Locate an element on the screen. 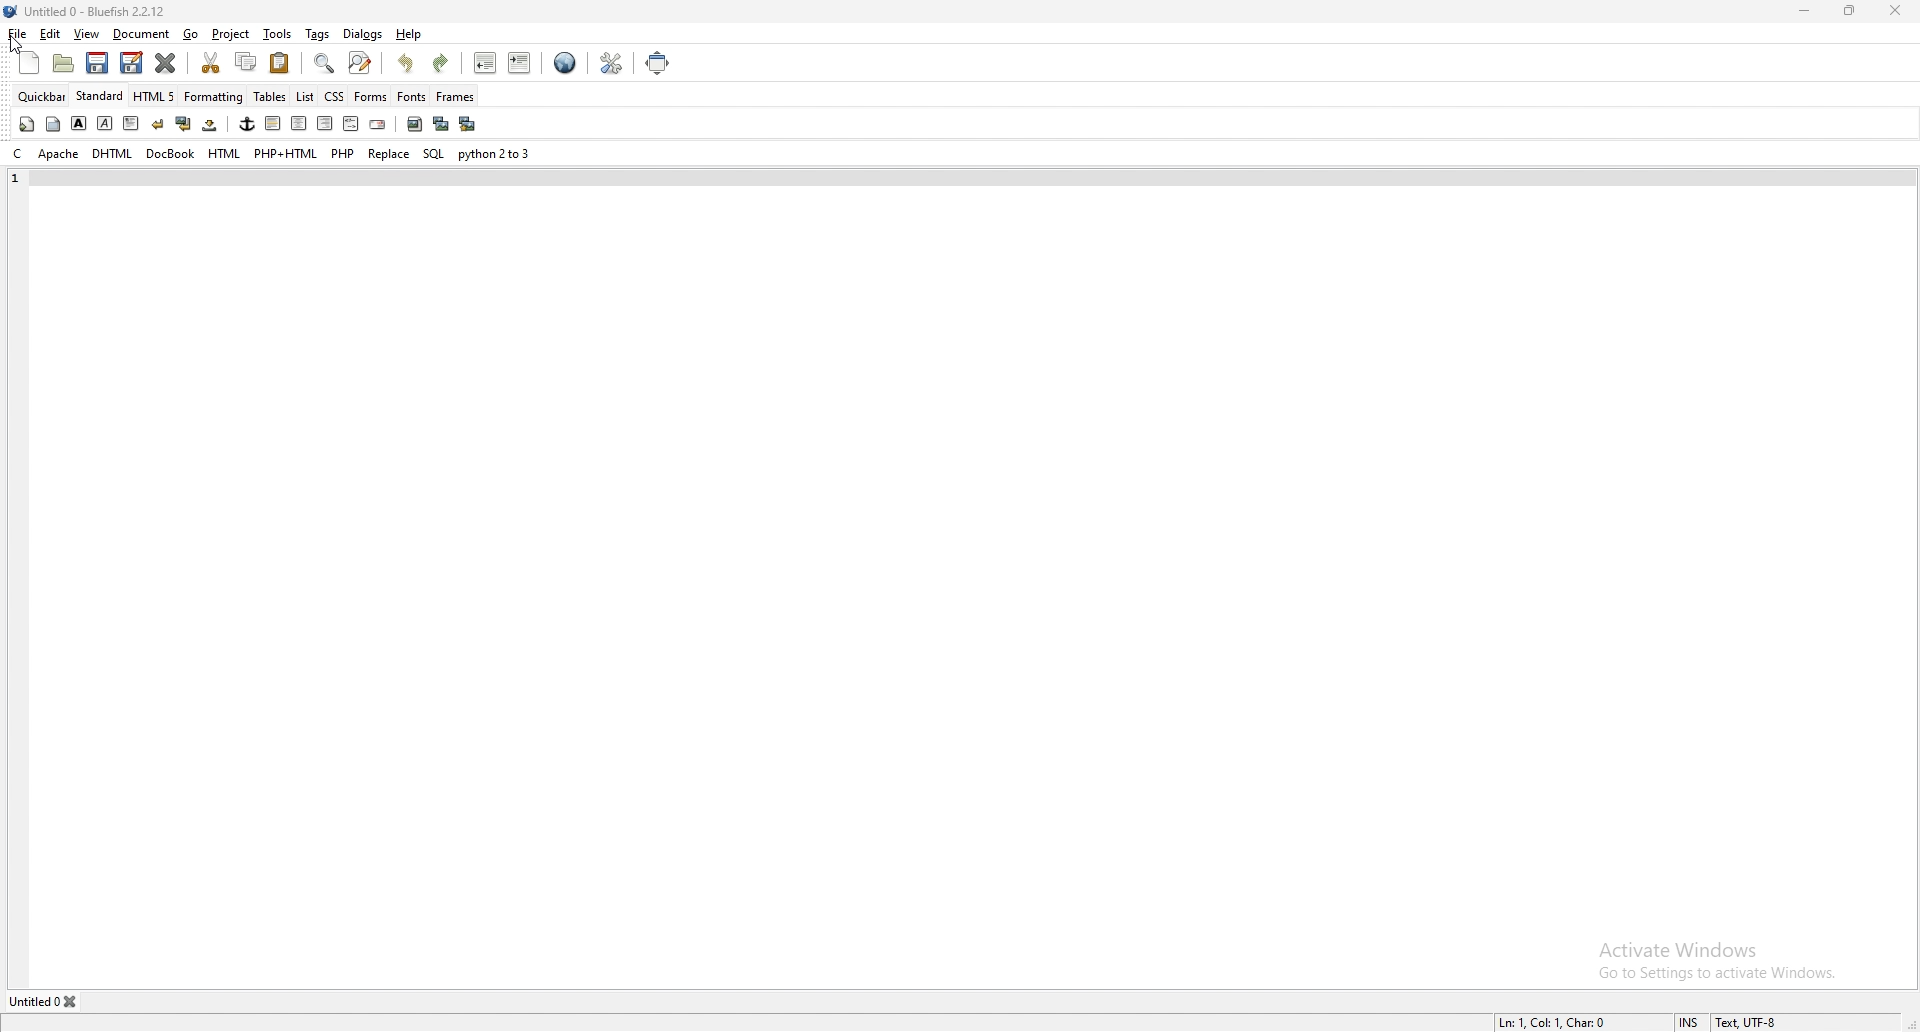 The image size is (1920, 1032). minimize is located at coordinates (1807, 11).